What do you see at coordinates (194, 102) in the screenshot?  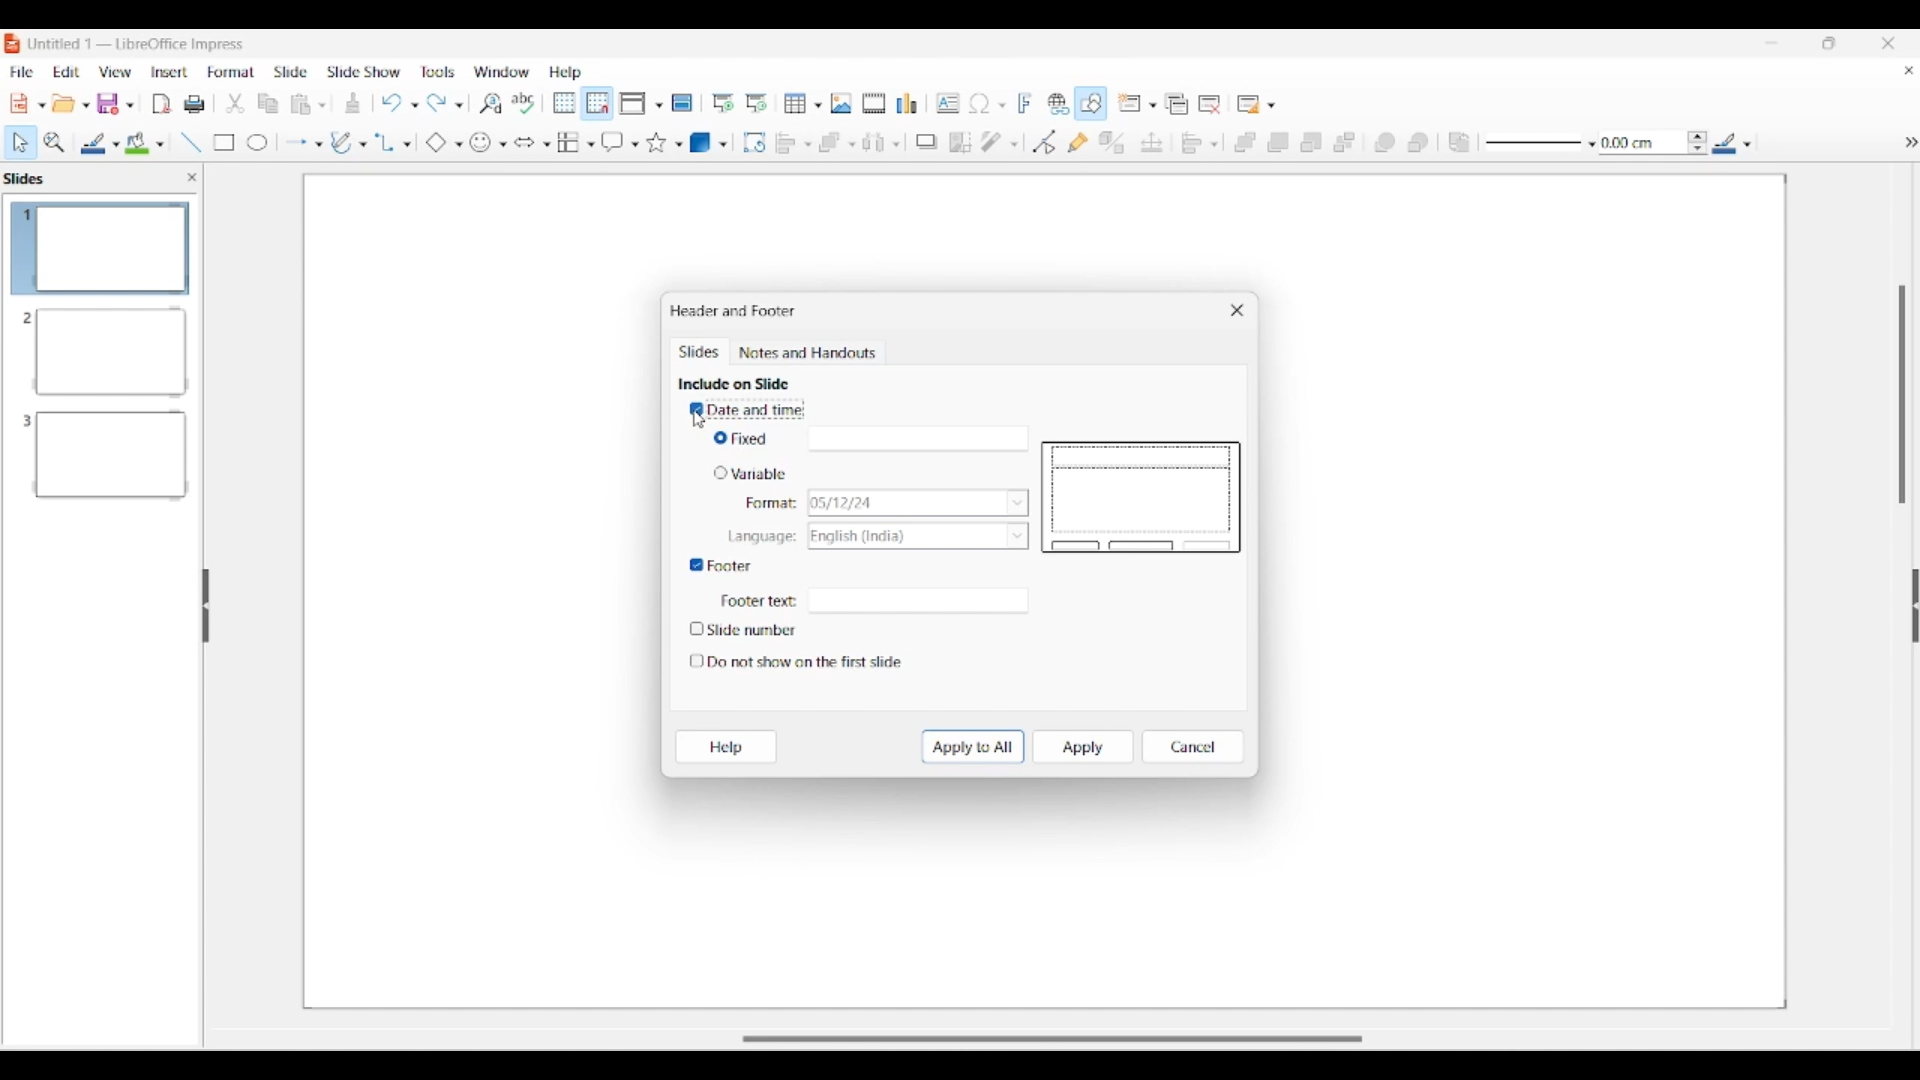 I see `Print` at bounding box center [194, 102].